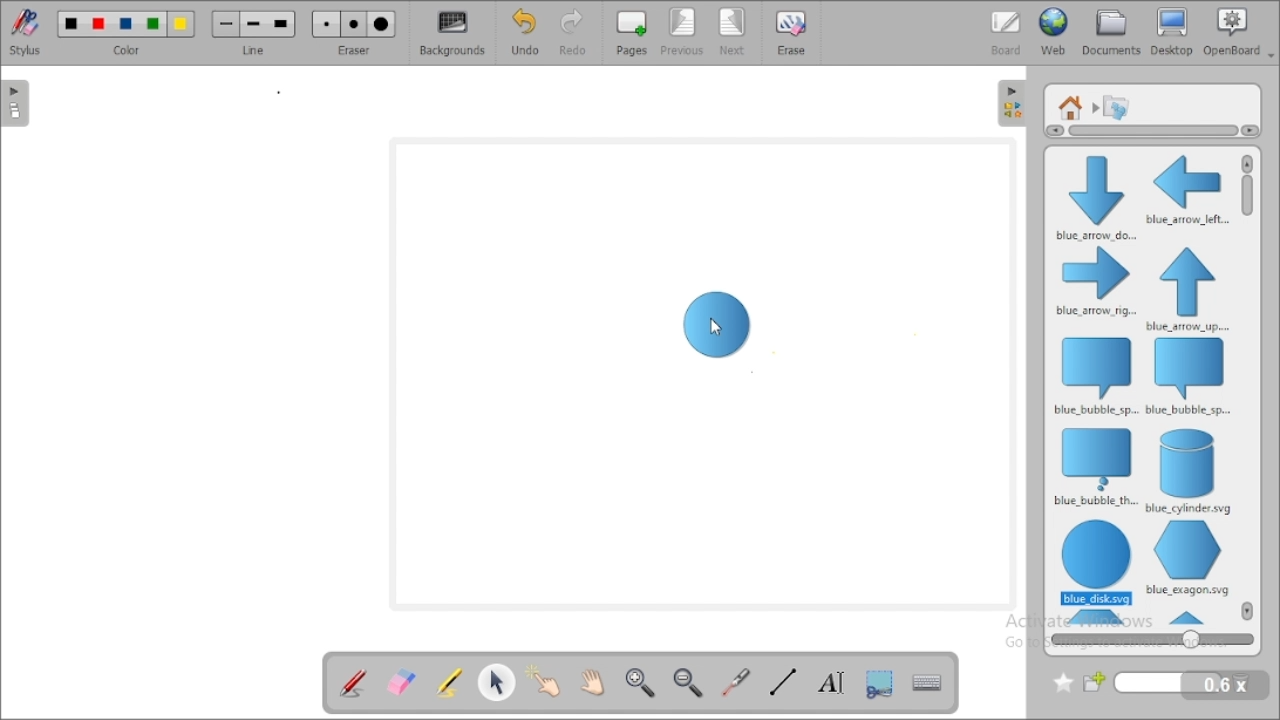  I want to click on annotate document, so click(352, 682).